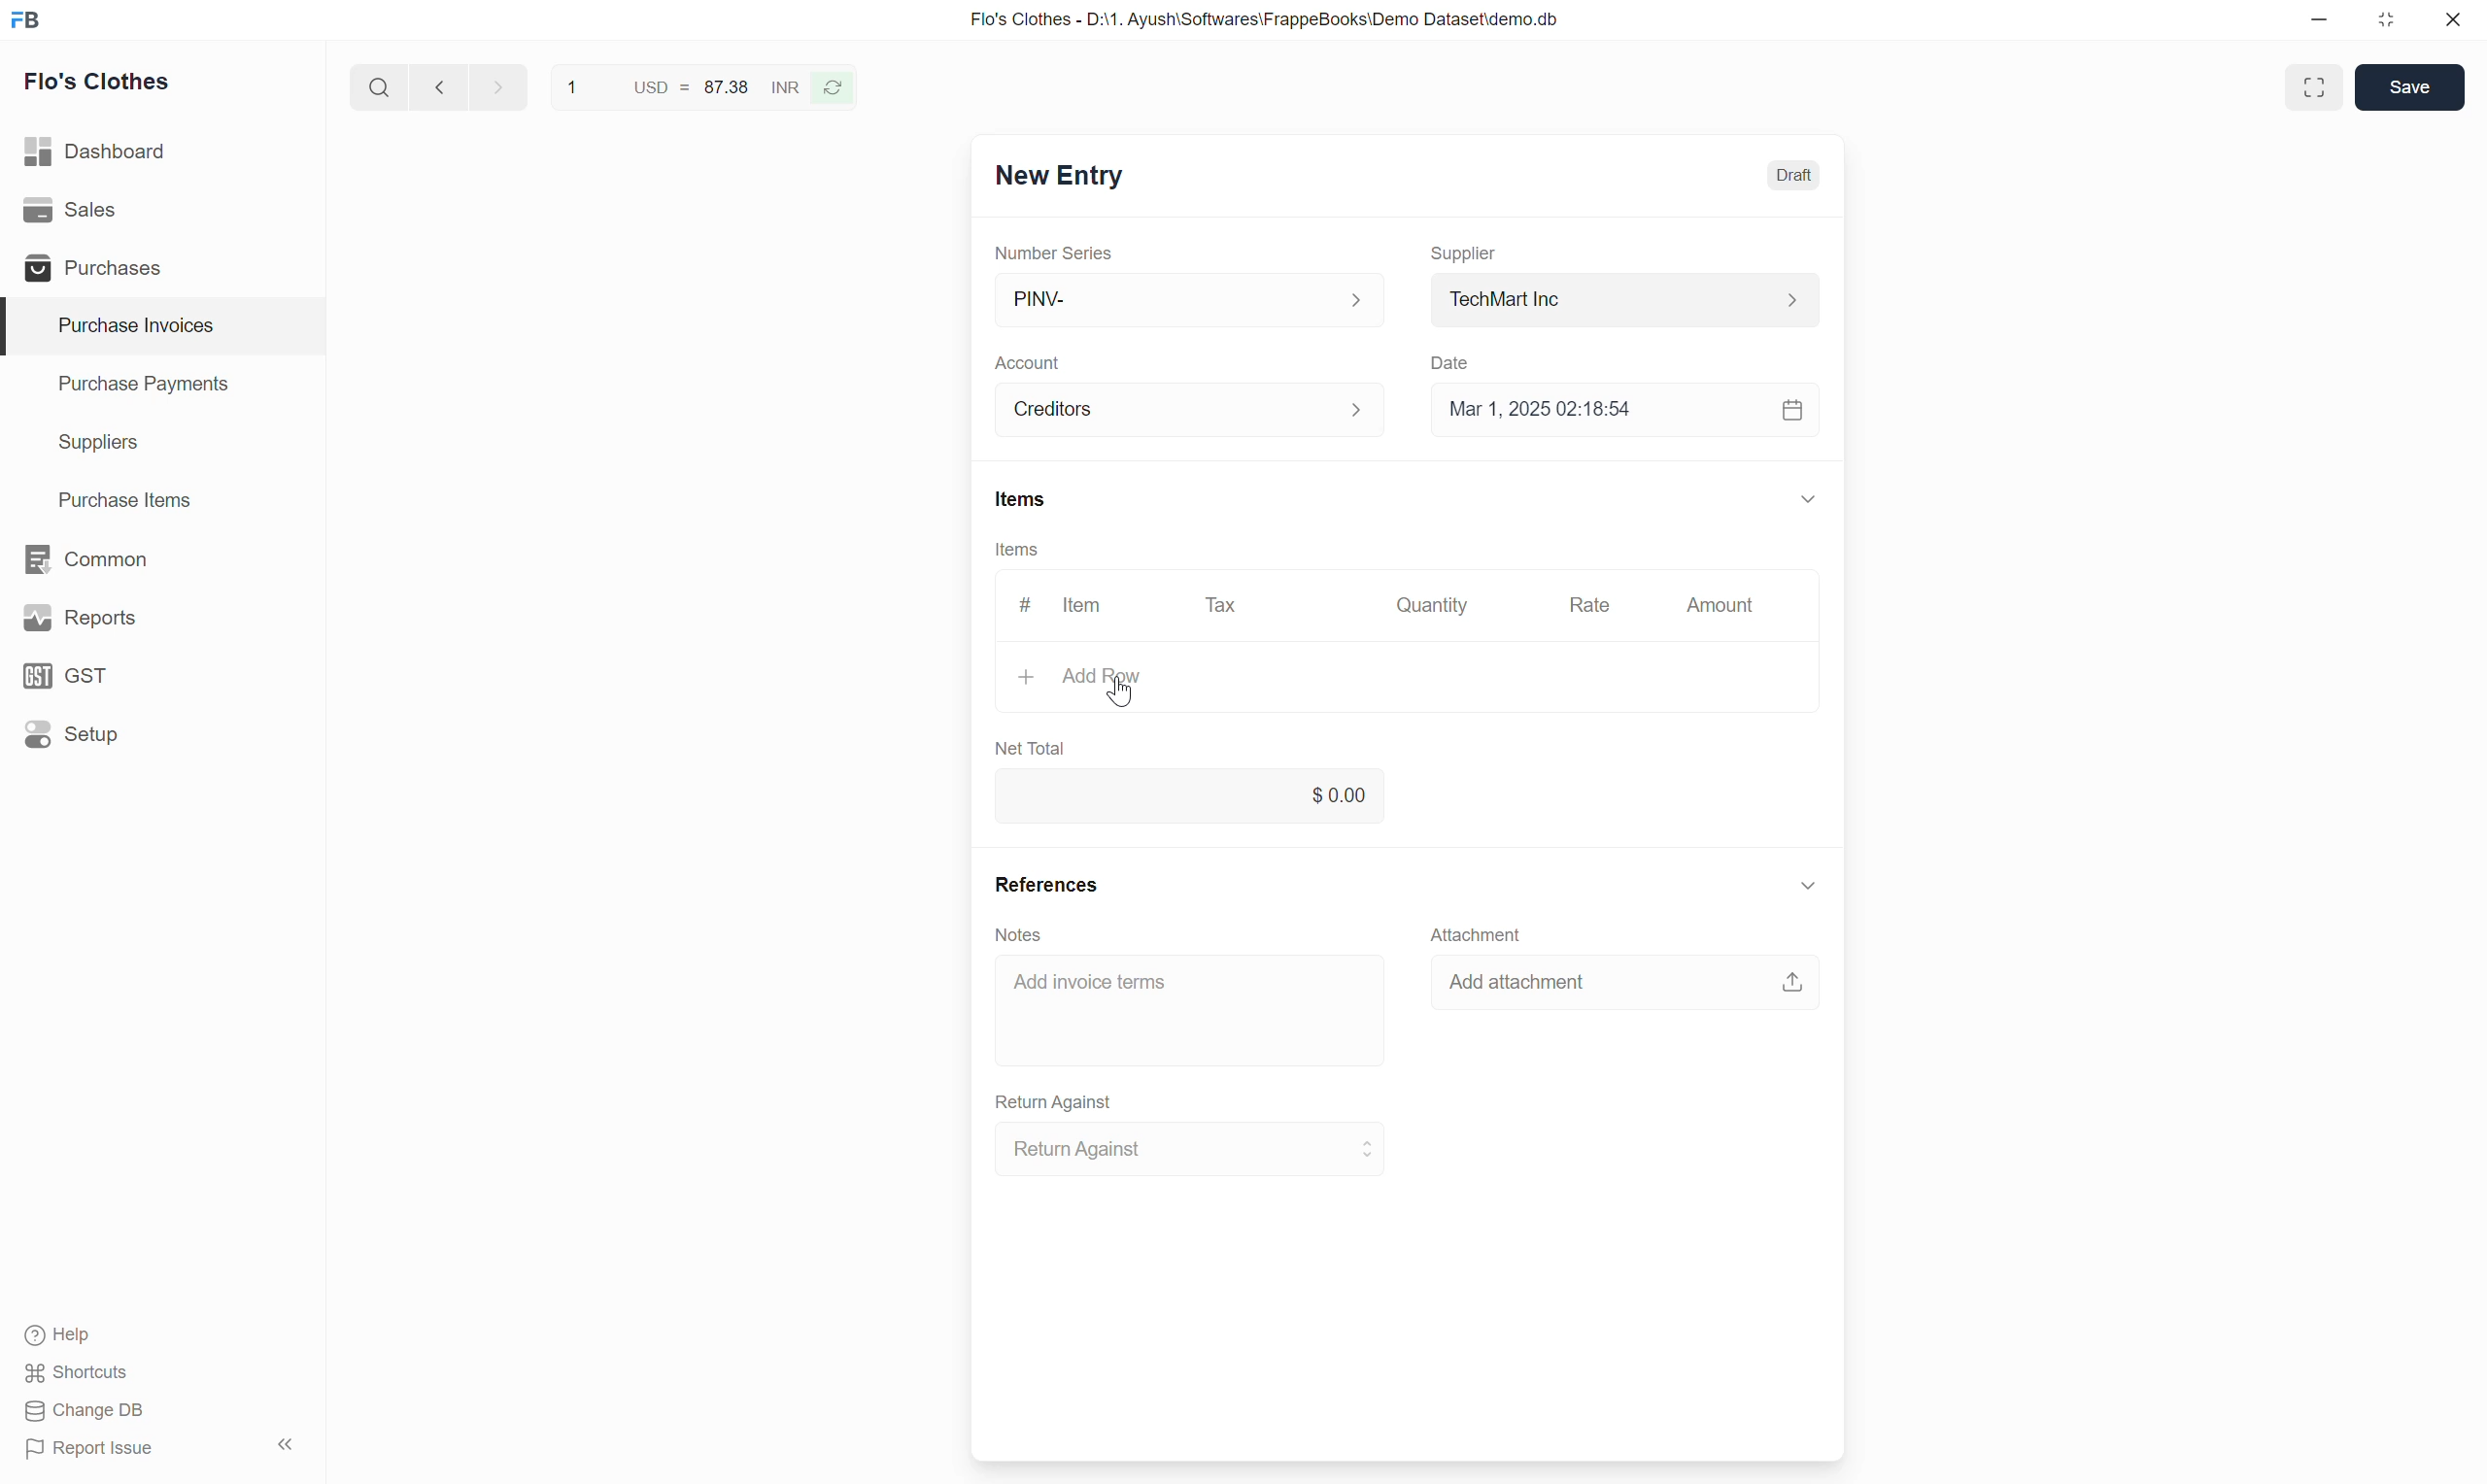  I want to click on Add Row, so click(1407, 677).